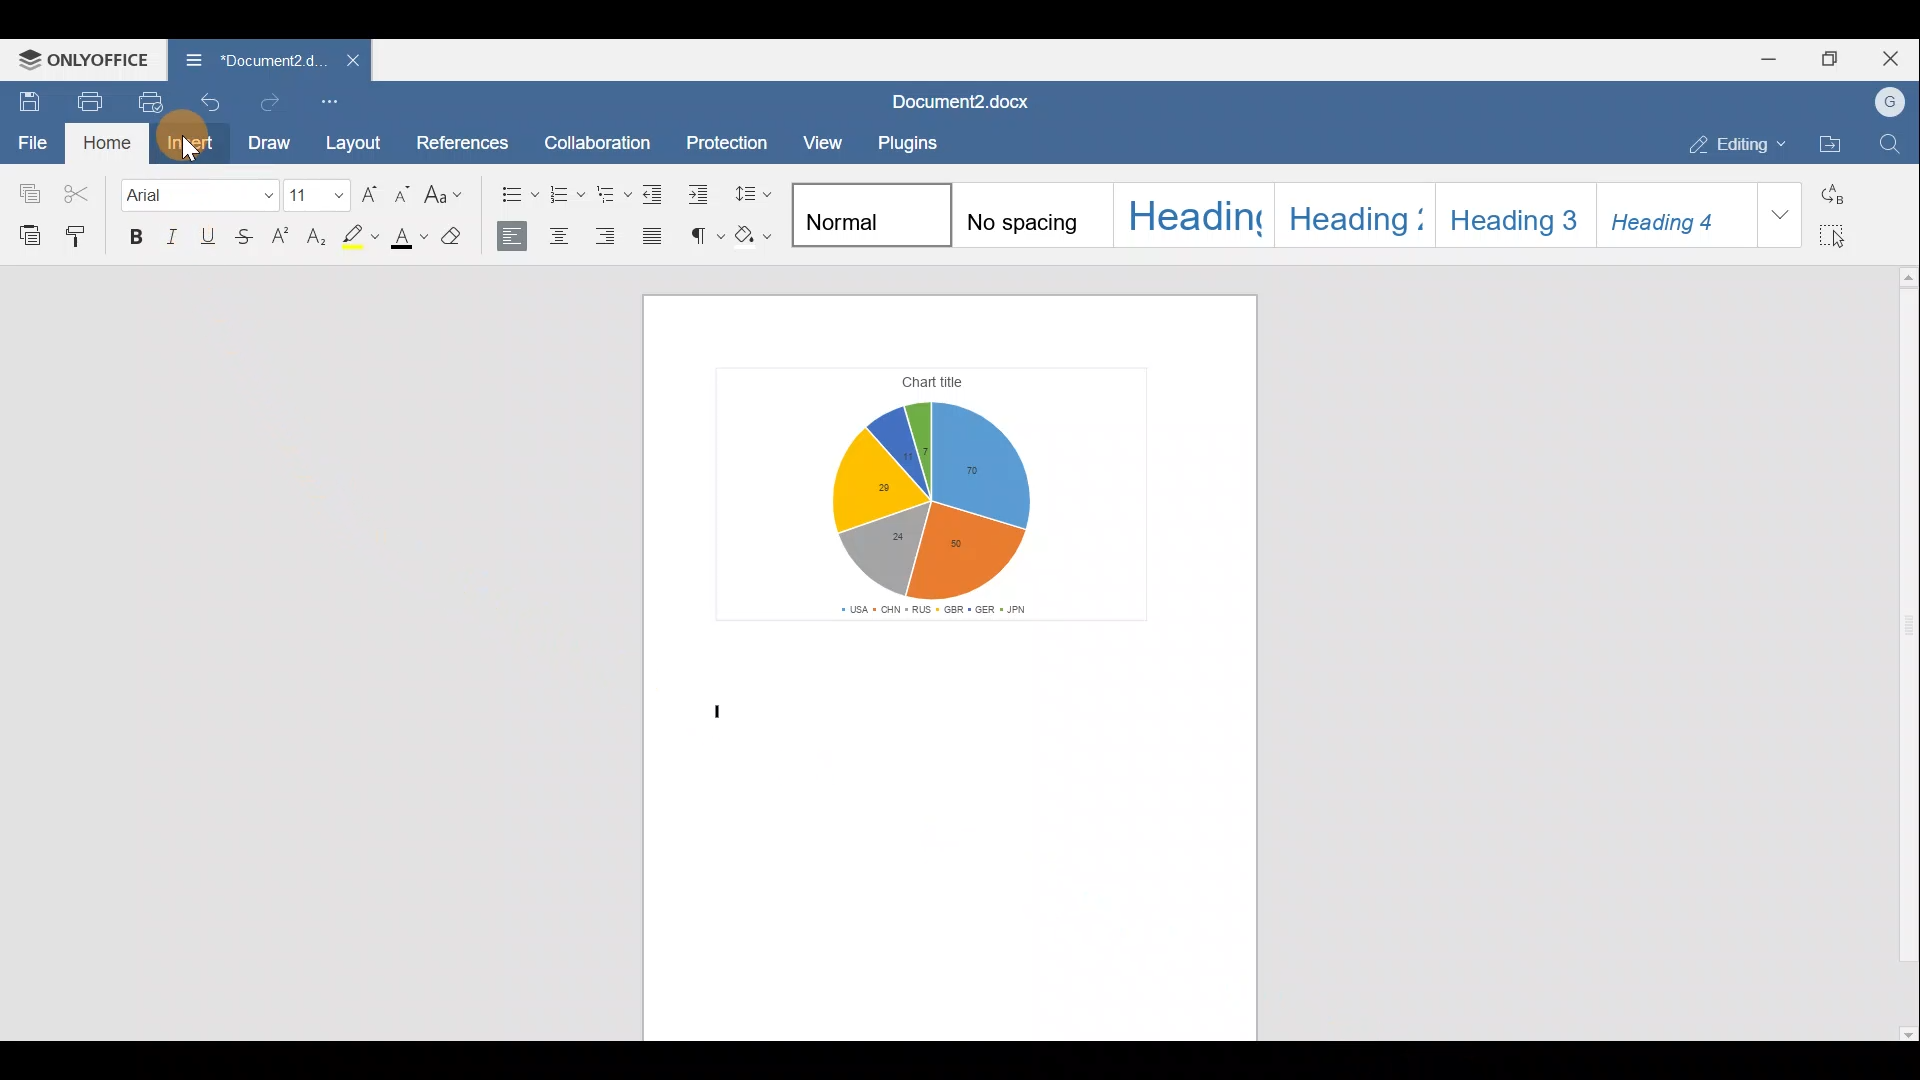  What do you see at coordinates (452, 198) in the screenshot?
I see `Change case` at bounding box center [452, 198].